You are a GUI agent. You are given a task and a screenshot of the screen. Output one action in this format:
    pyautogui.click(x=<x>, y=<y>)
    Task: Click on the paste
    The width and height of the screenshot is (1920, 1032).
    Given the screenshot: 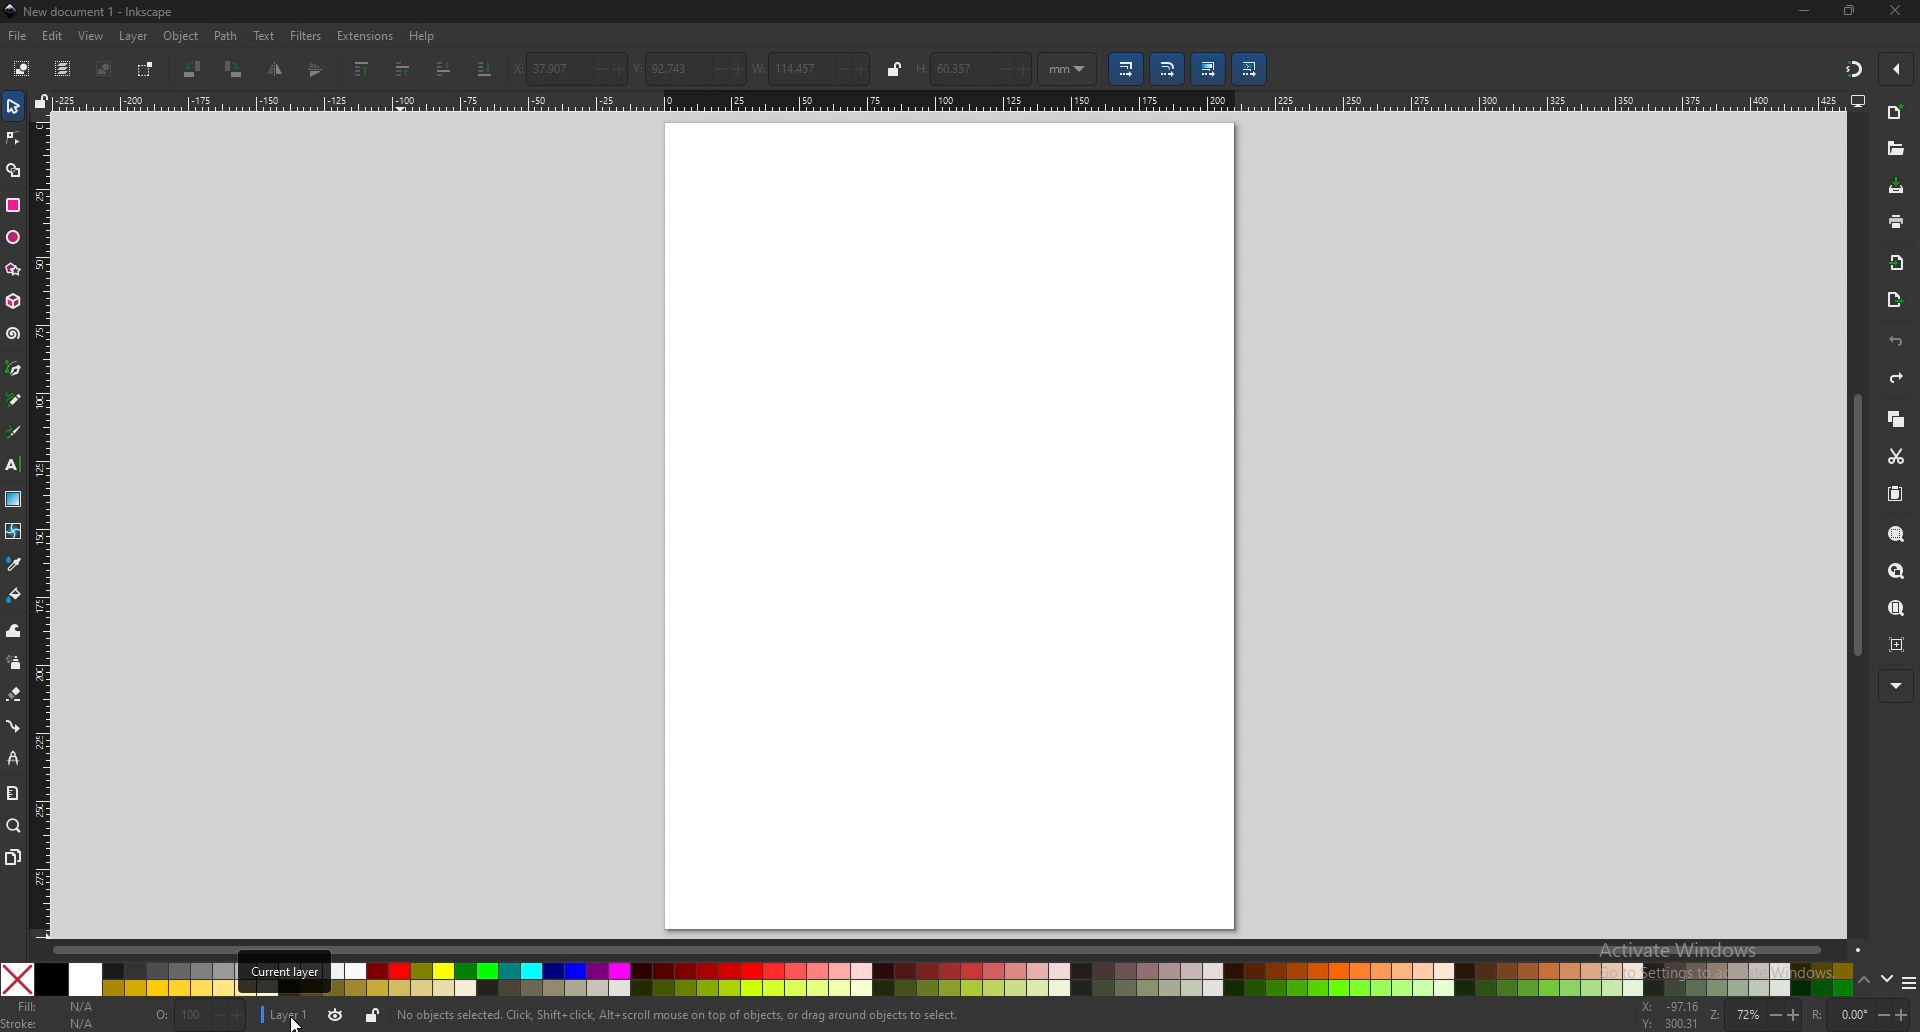 What is the action you would take?
    pyautogui.click(x=1896, y=493)
    